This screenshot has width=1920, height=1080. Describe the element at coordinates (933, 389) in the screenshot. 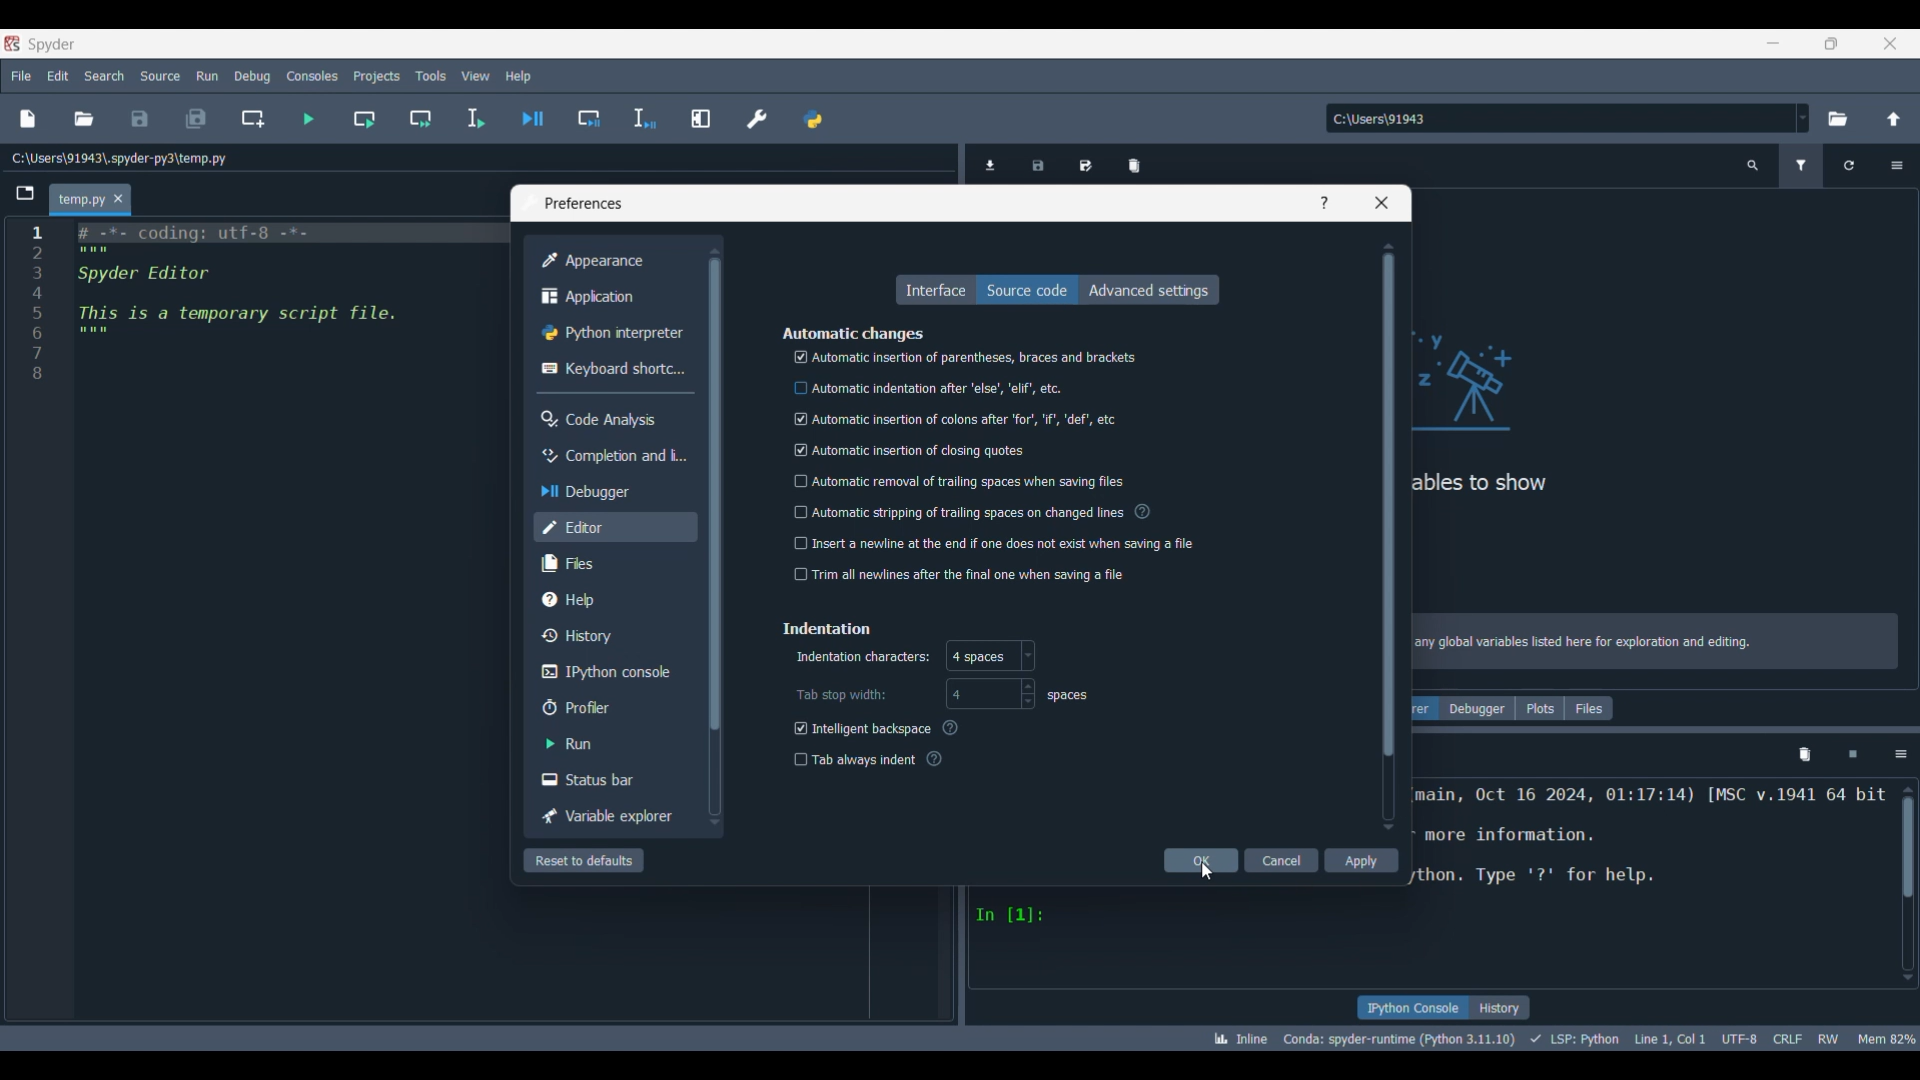

I see `Automatic indentation after ‘else’, 'elif', etc.` at that location.